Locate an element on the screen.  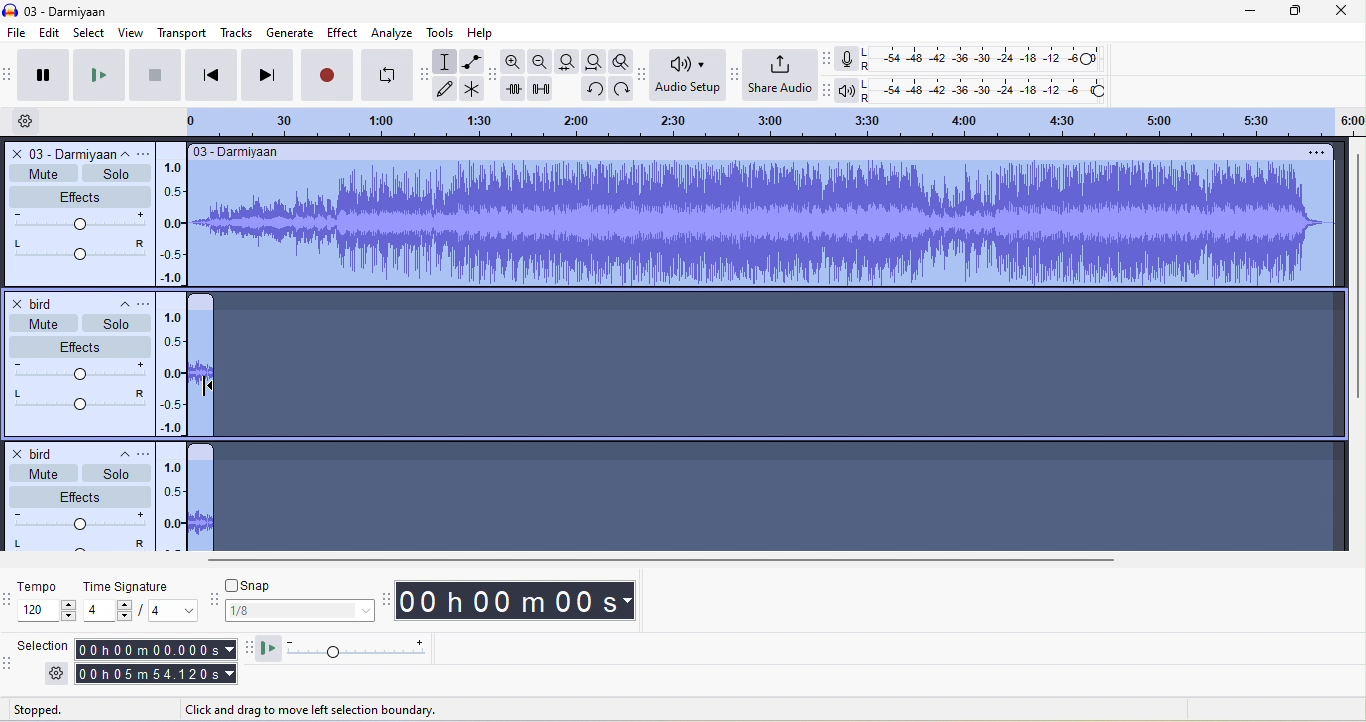
undo is located at coordinates (591, 88).